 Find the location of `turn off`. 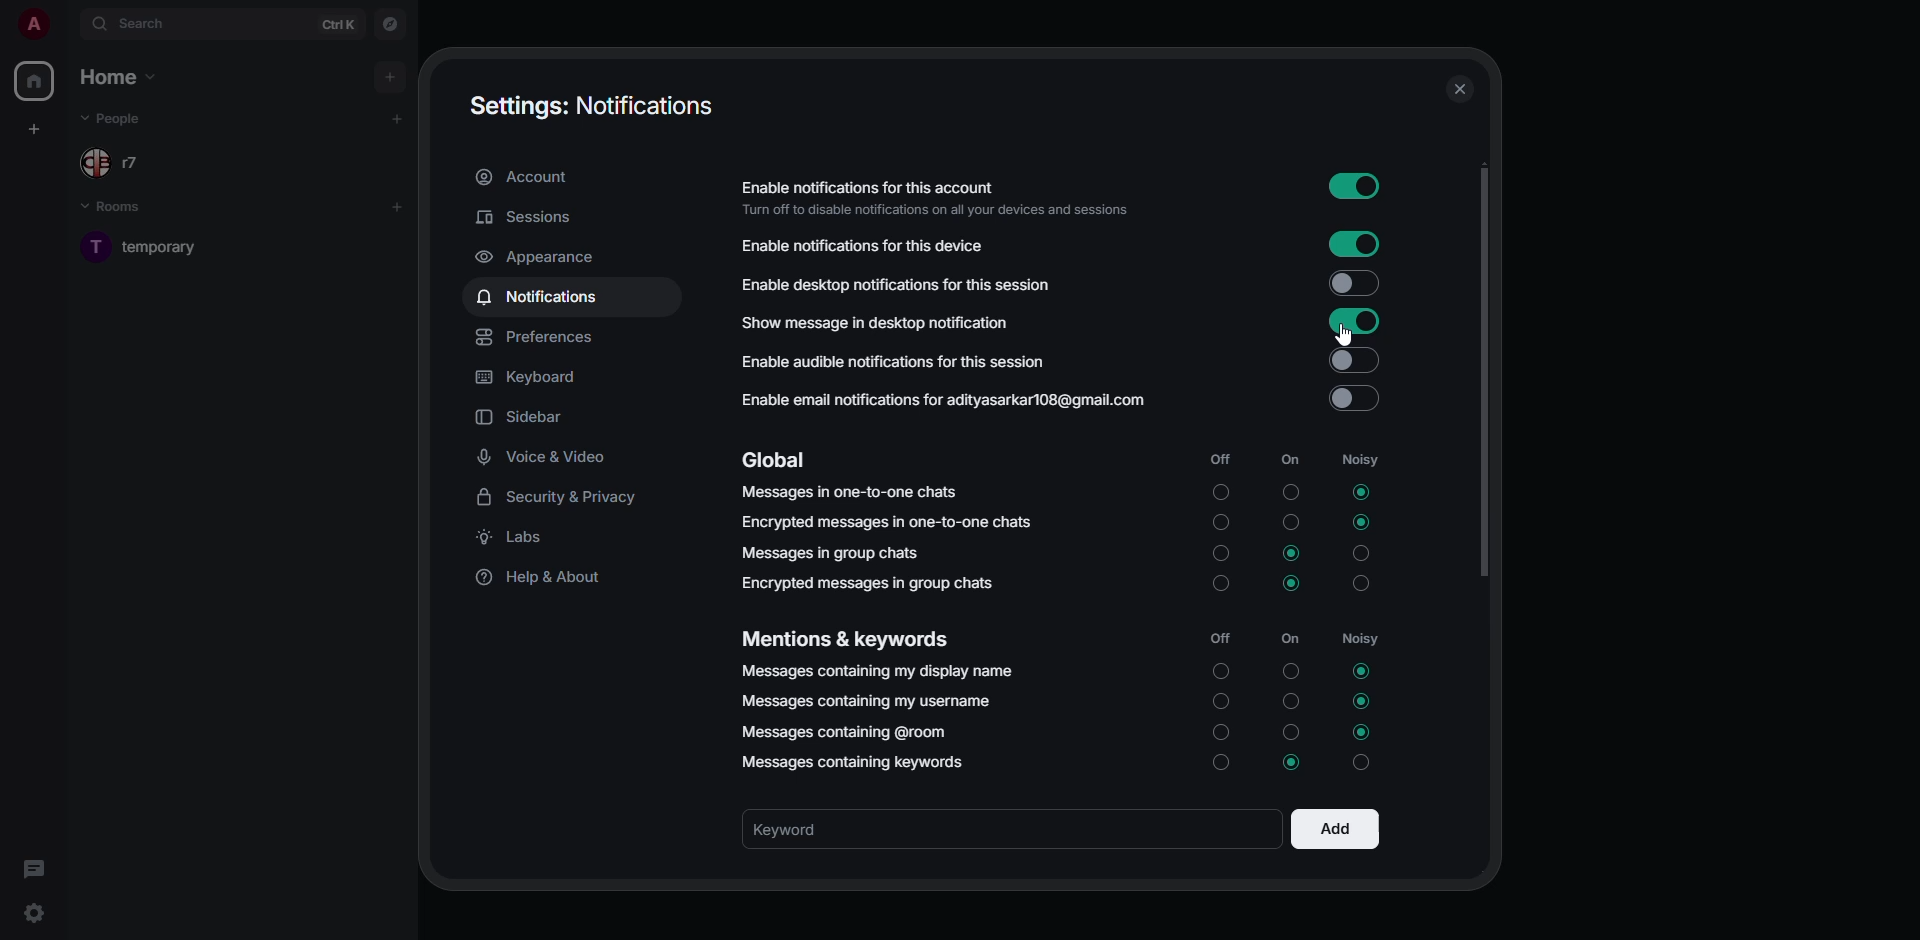

turn off is located at coordinates (1291, 731).